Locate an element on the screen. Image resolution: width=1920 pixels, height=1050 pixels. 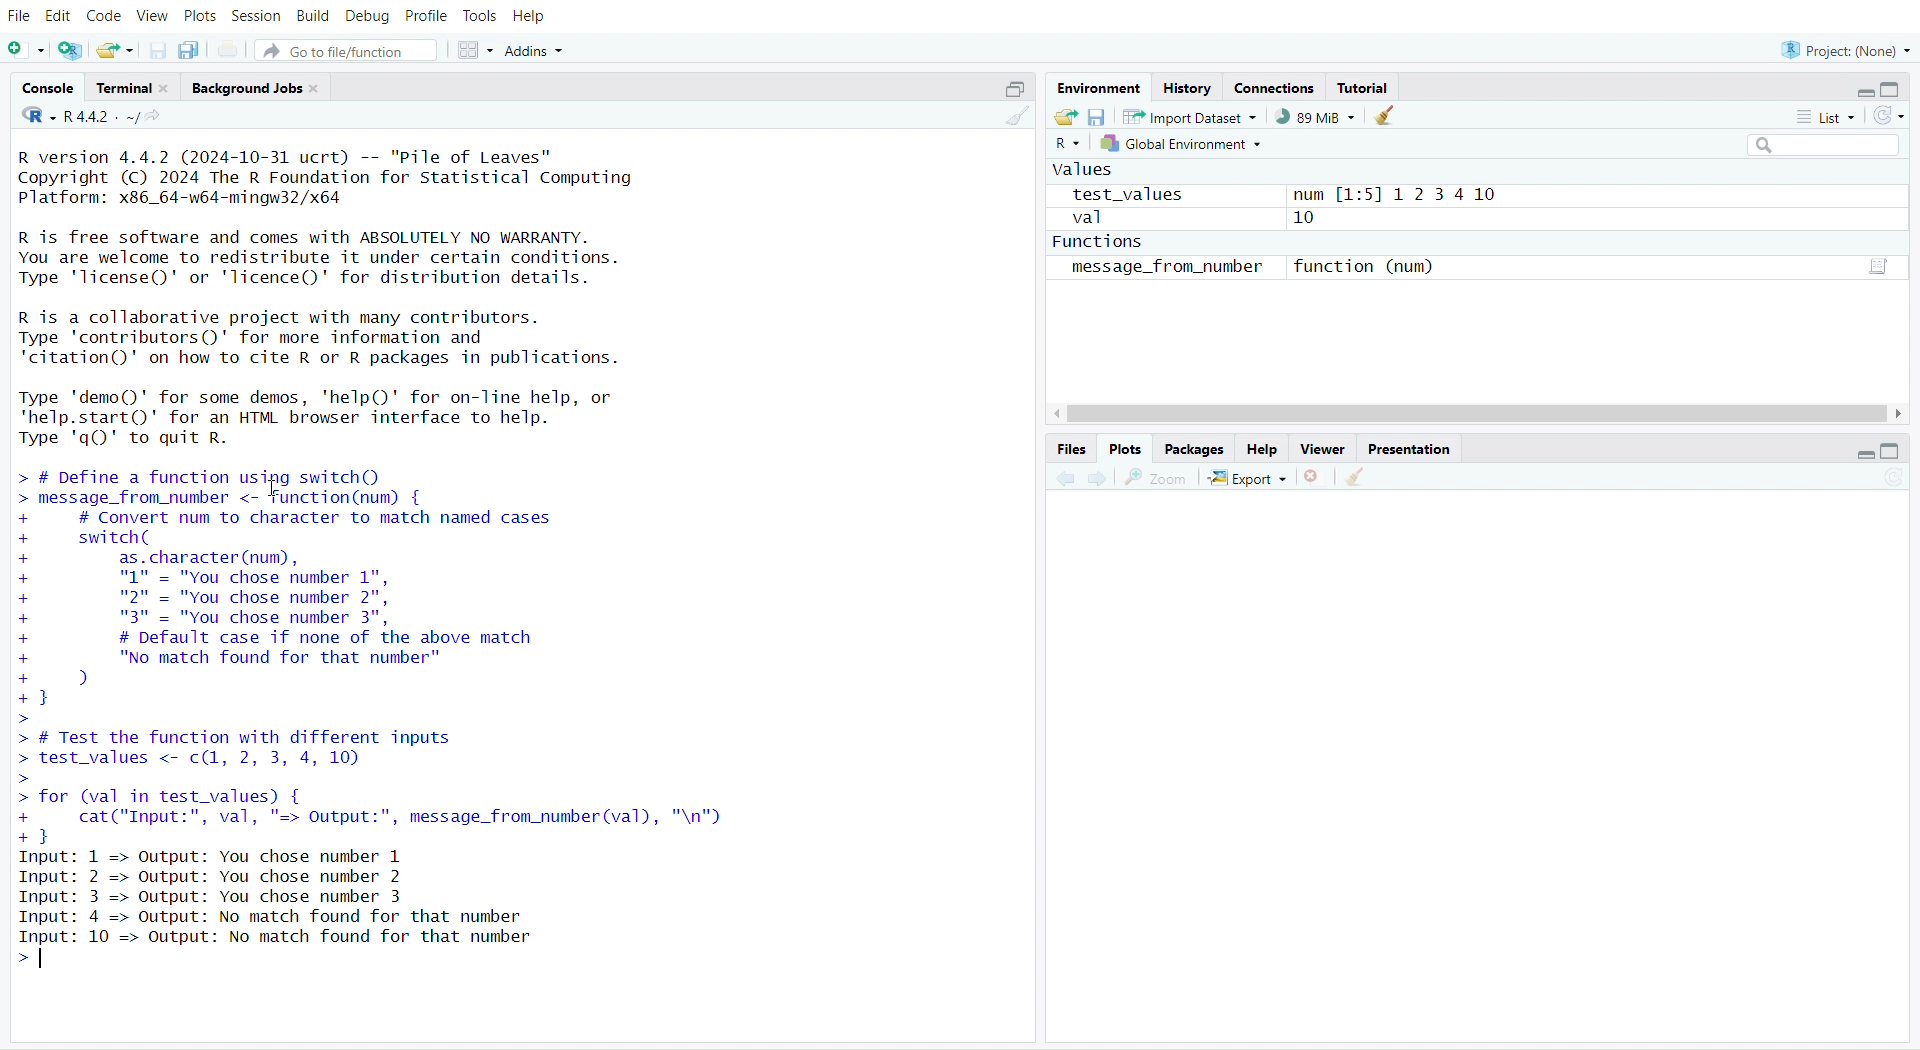
Close is located at coordinates (1314, 476).